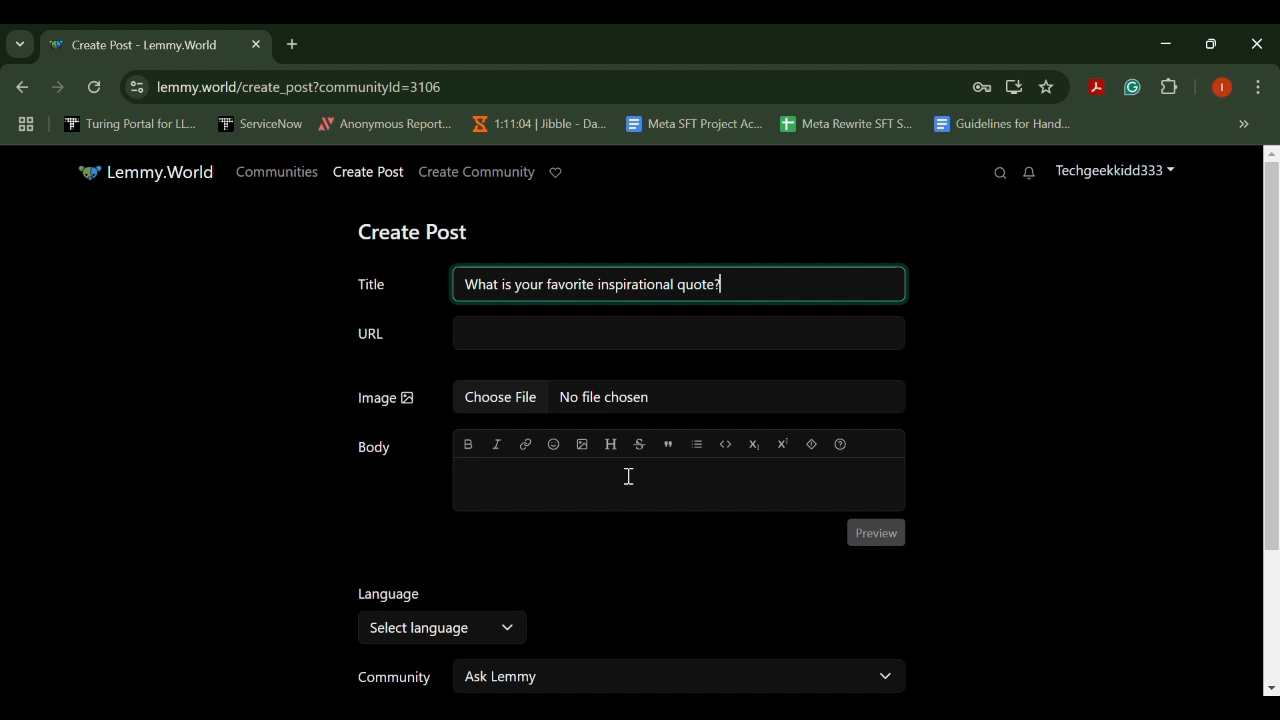 Image resolution: width=1280 pixels, height=720 pixels. I want to click on Language, so click(386, 593).